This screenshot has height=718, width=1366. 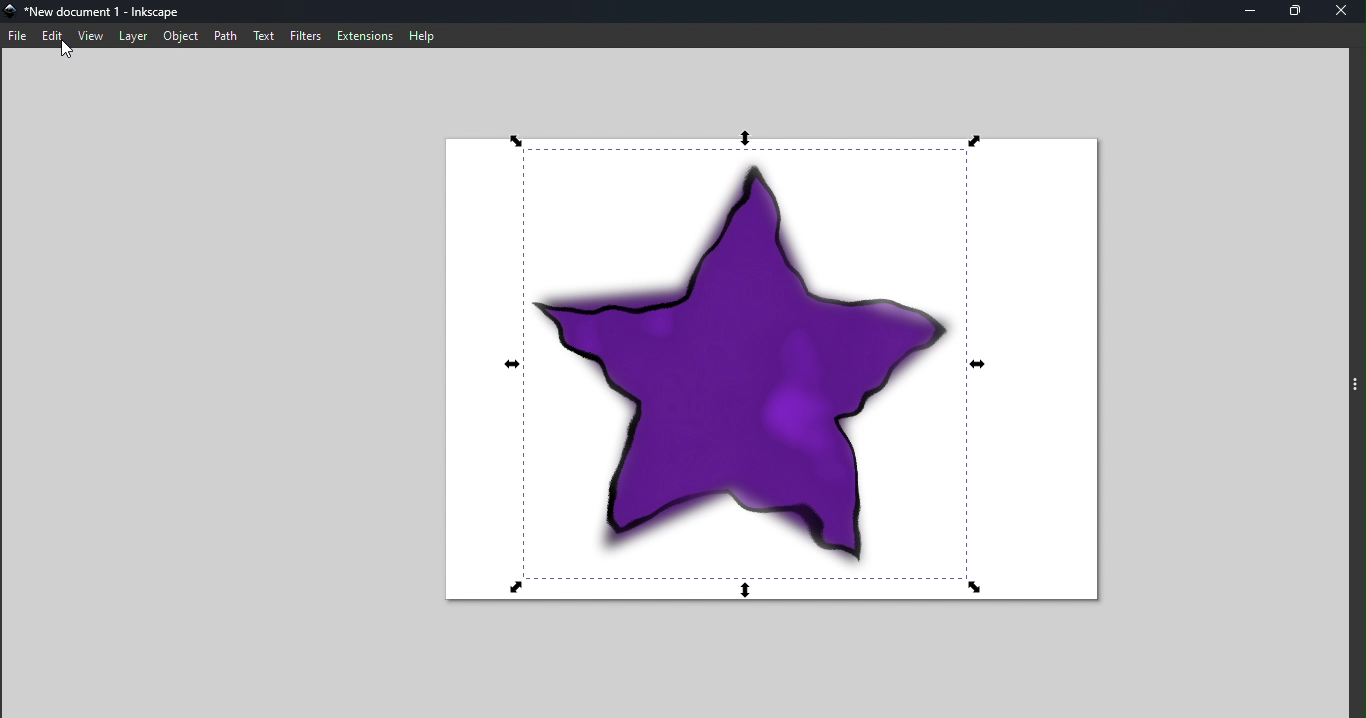 I want to click on Path, so click(x=226, y=36).